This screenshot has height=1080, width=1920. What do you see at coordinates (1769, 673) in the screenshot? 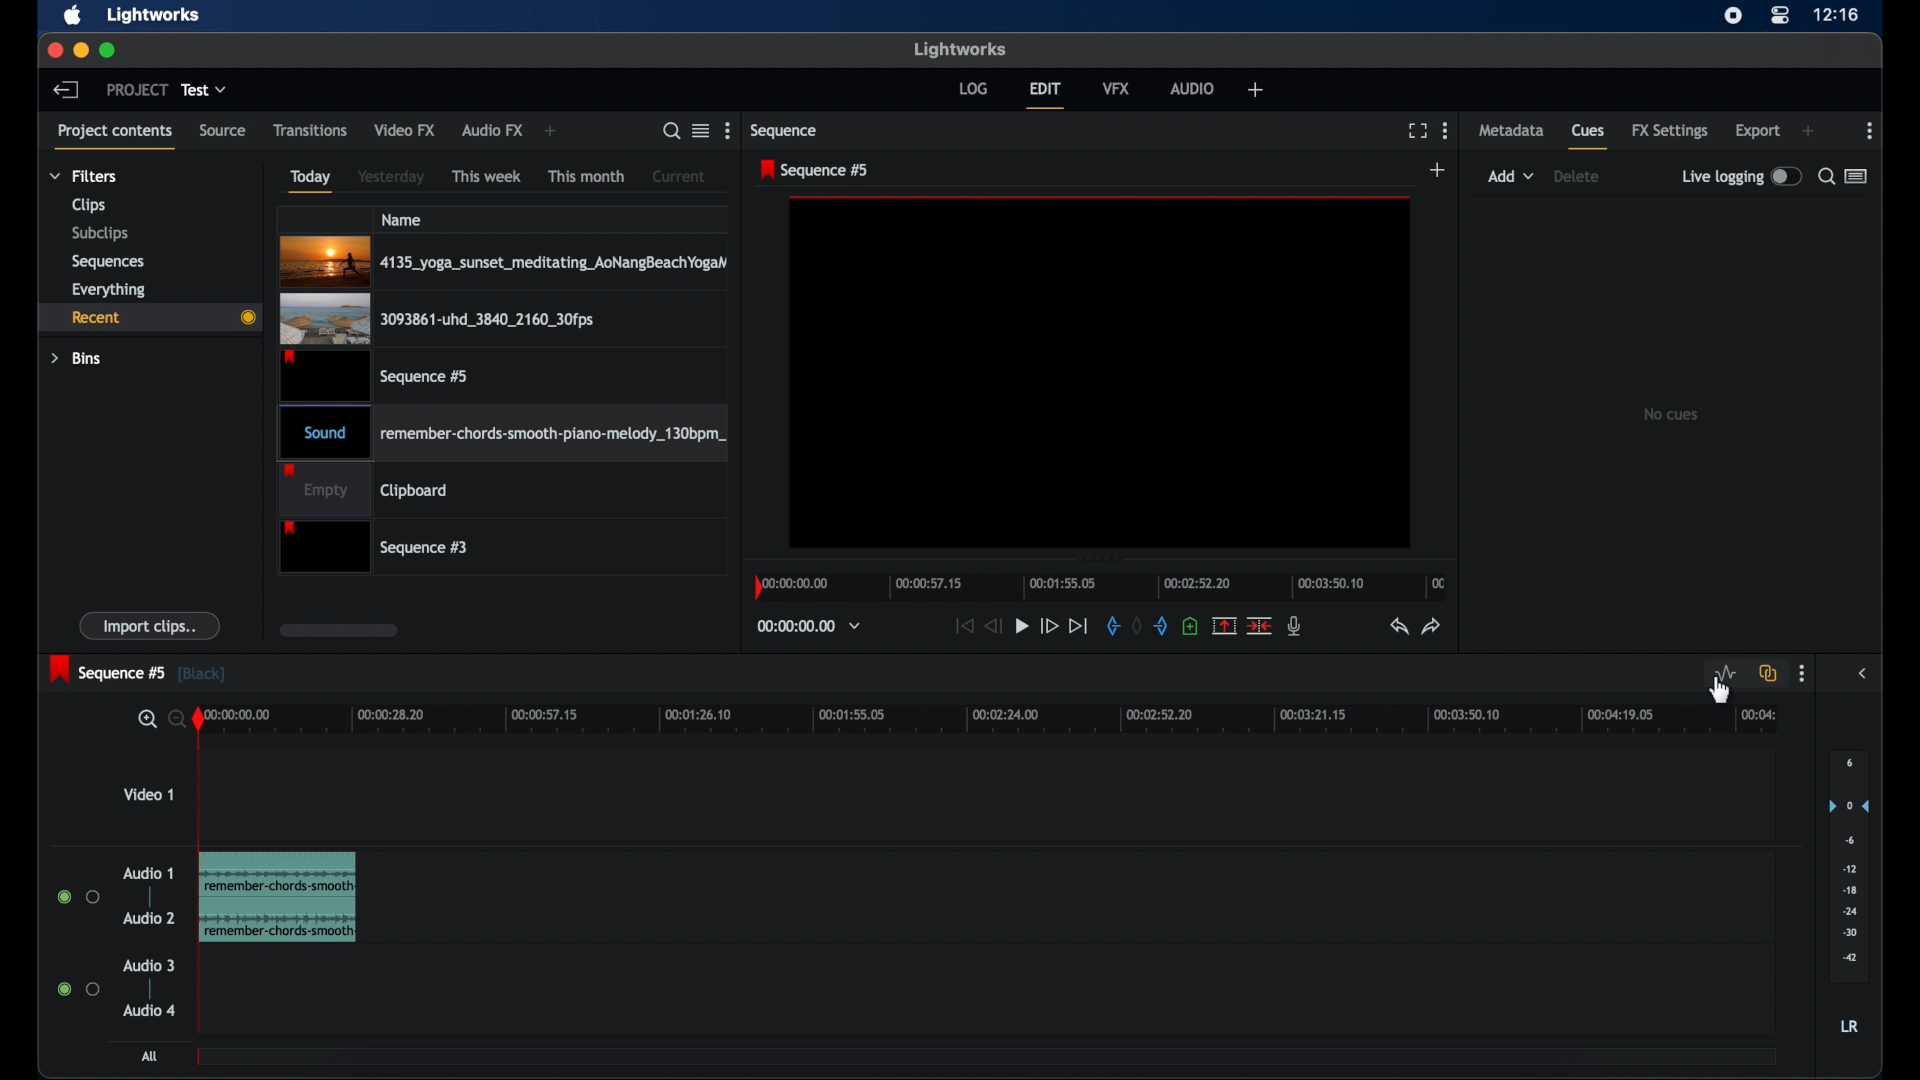
I see `toggle auto track sync` at bounding box center [1769, 673].